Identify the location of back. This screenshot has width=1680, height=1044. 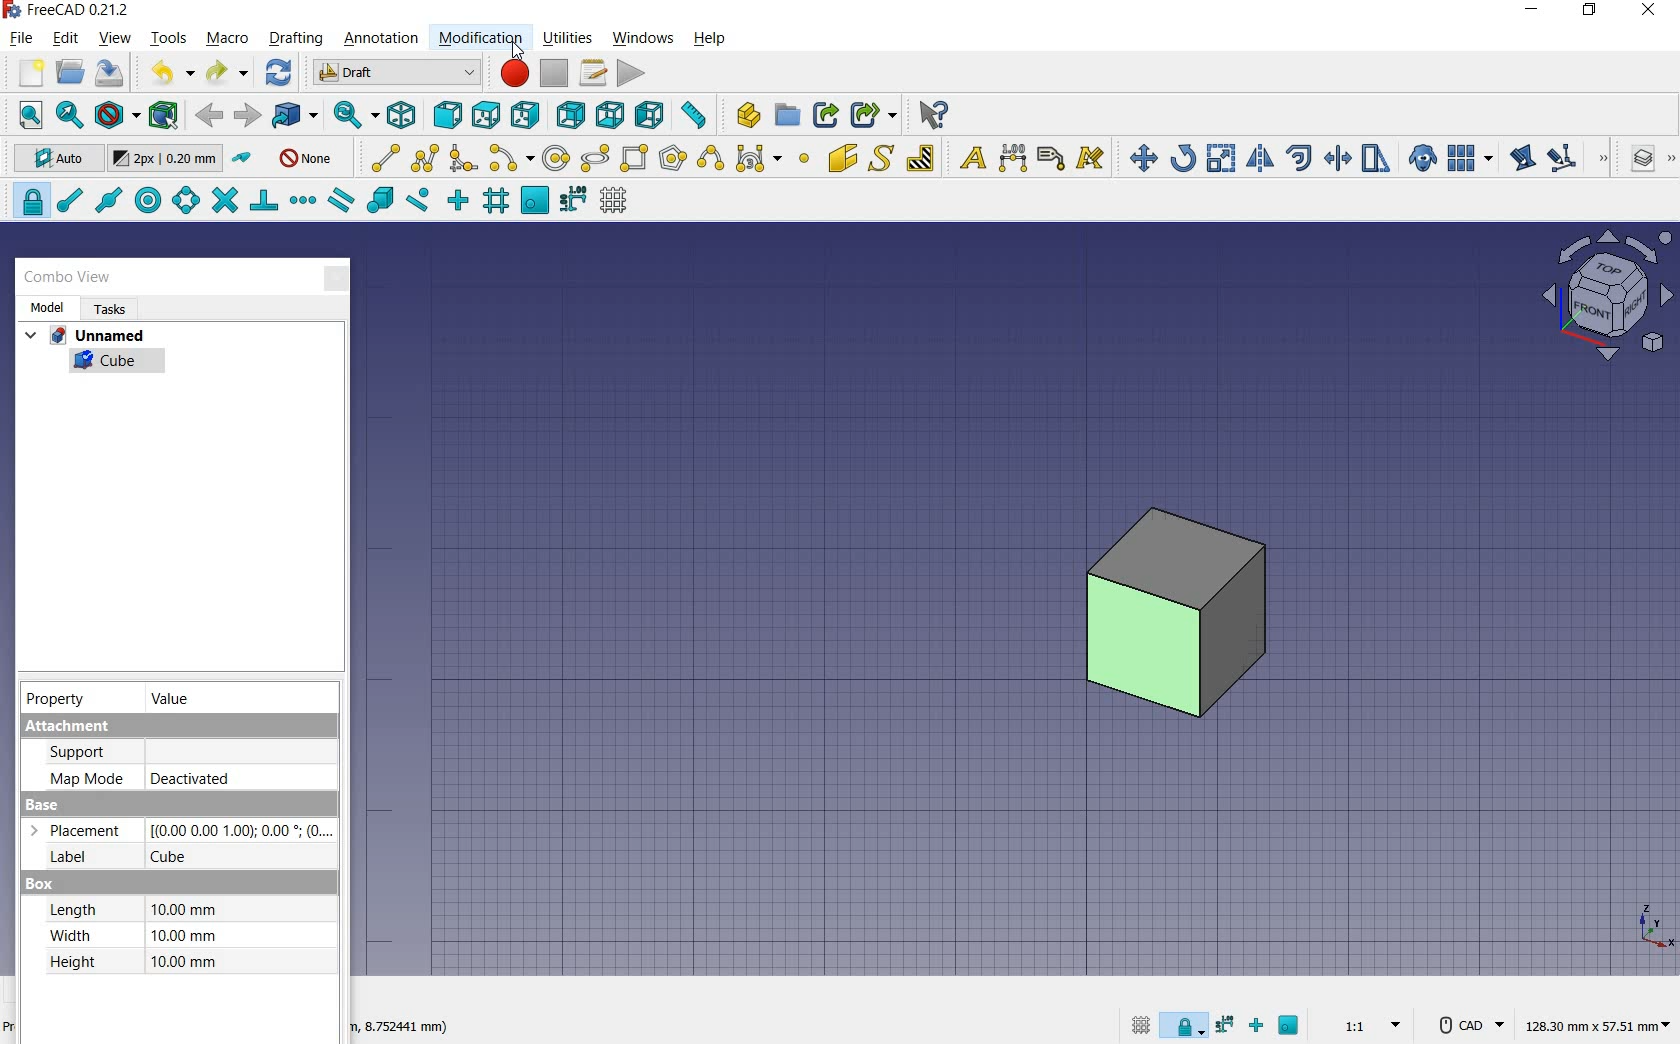
(210, 116).